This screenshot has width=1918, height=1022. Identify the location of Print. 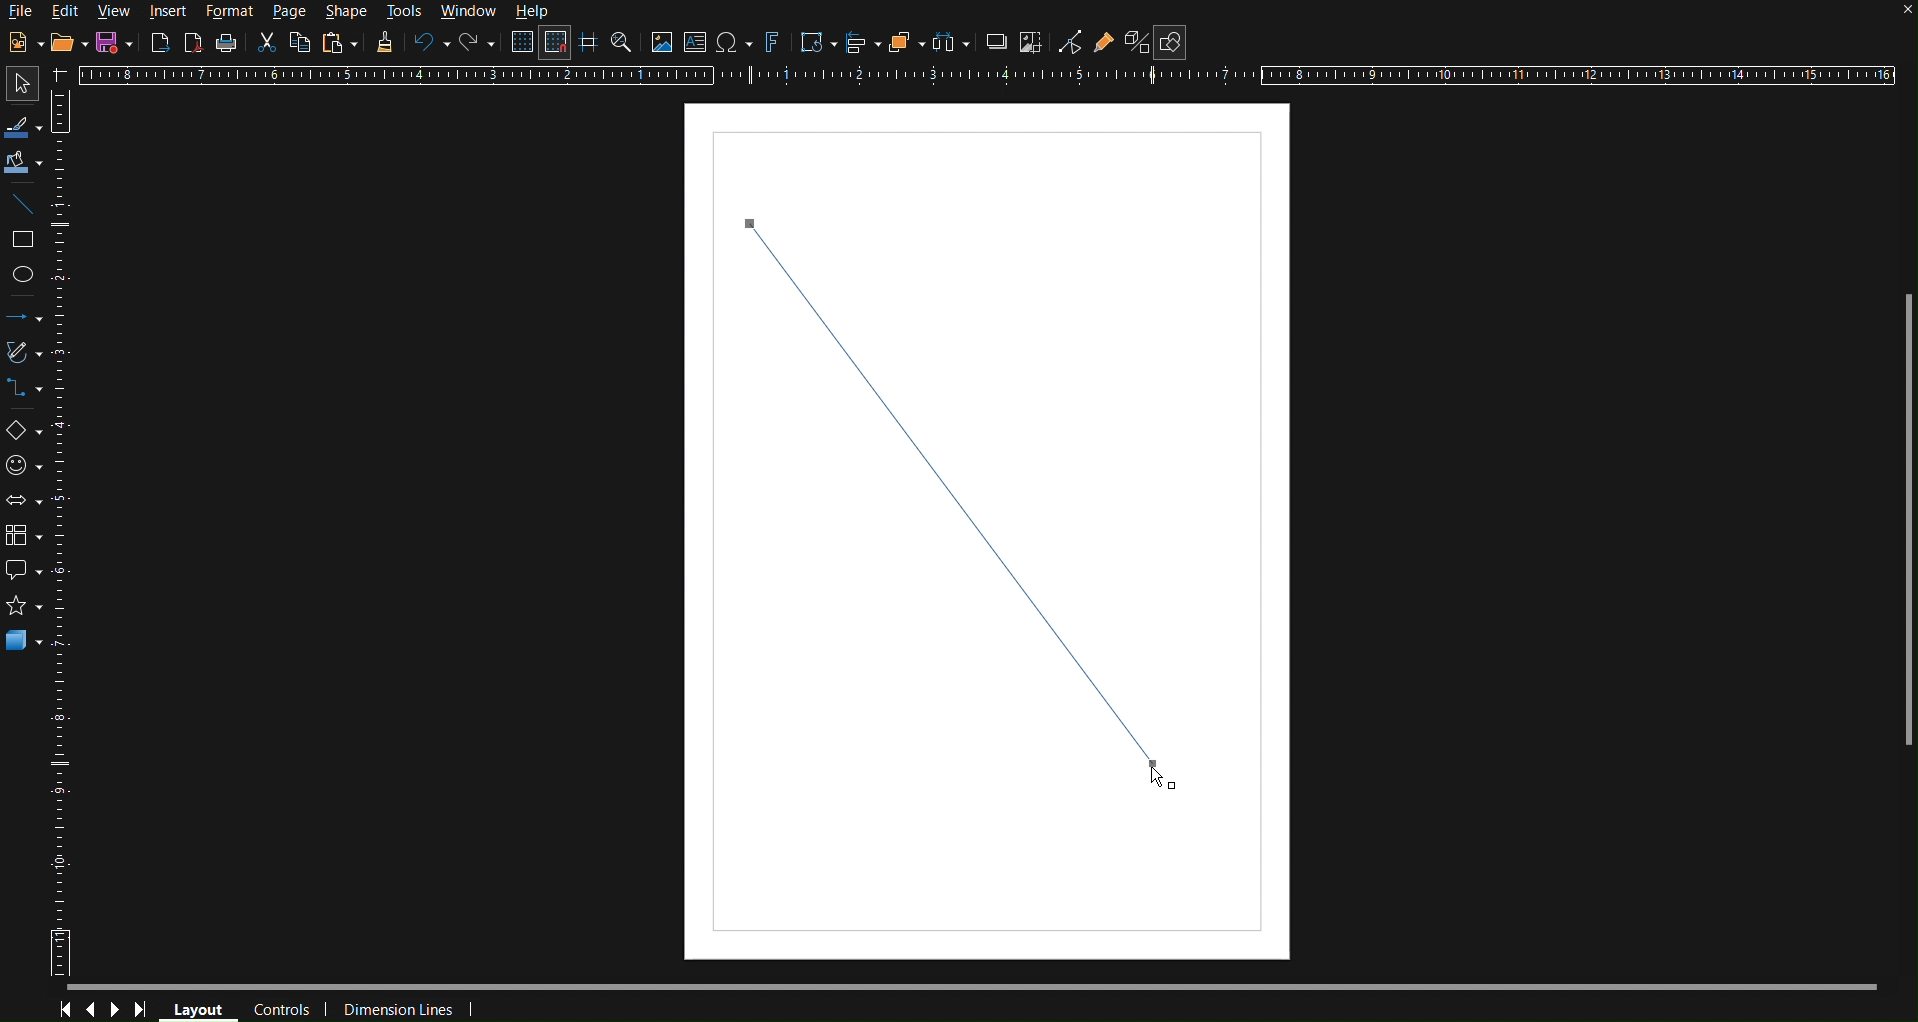
(230, 43).